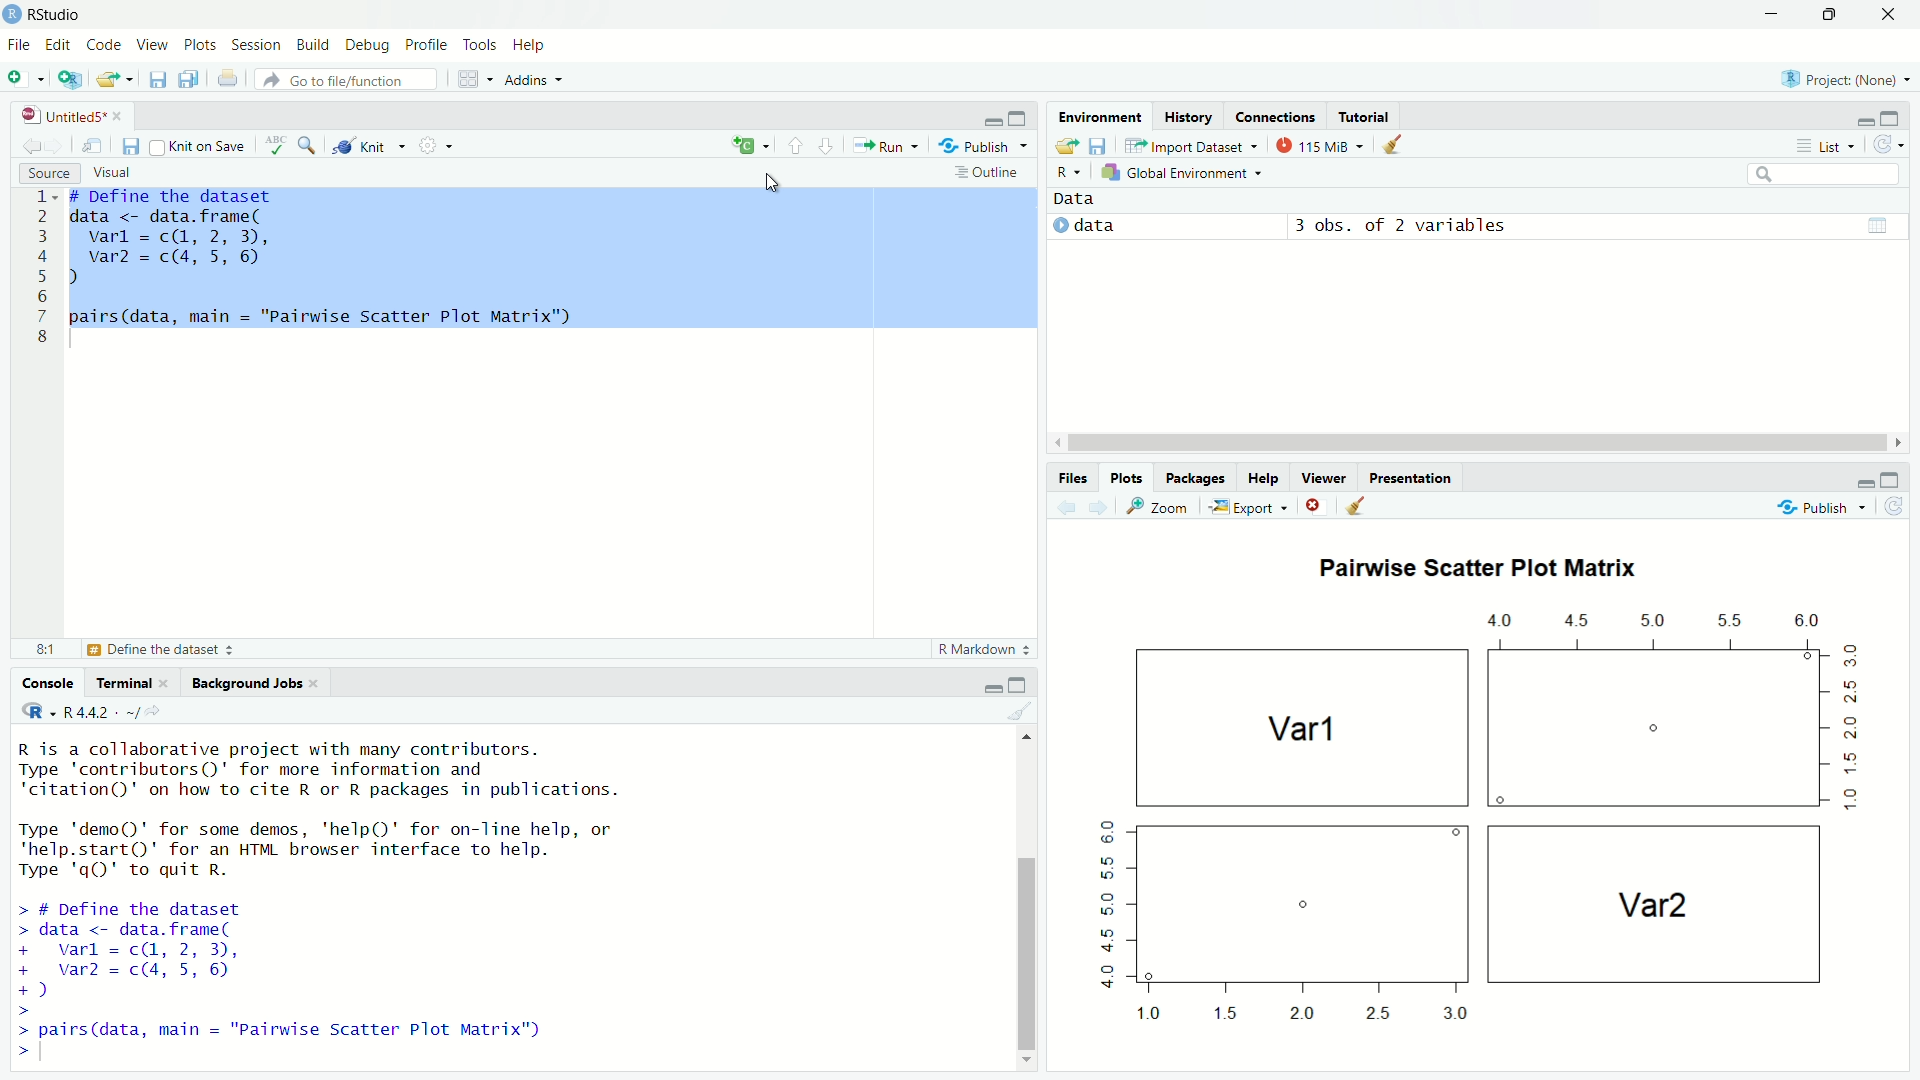 Image resolution: width=1920 pixels, height=1080 pixels. I want to click on R Markdown, so click(984, 650).